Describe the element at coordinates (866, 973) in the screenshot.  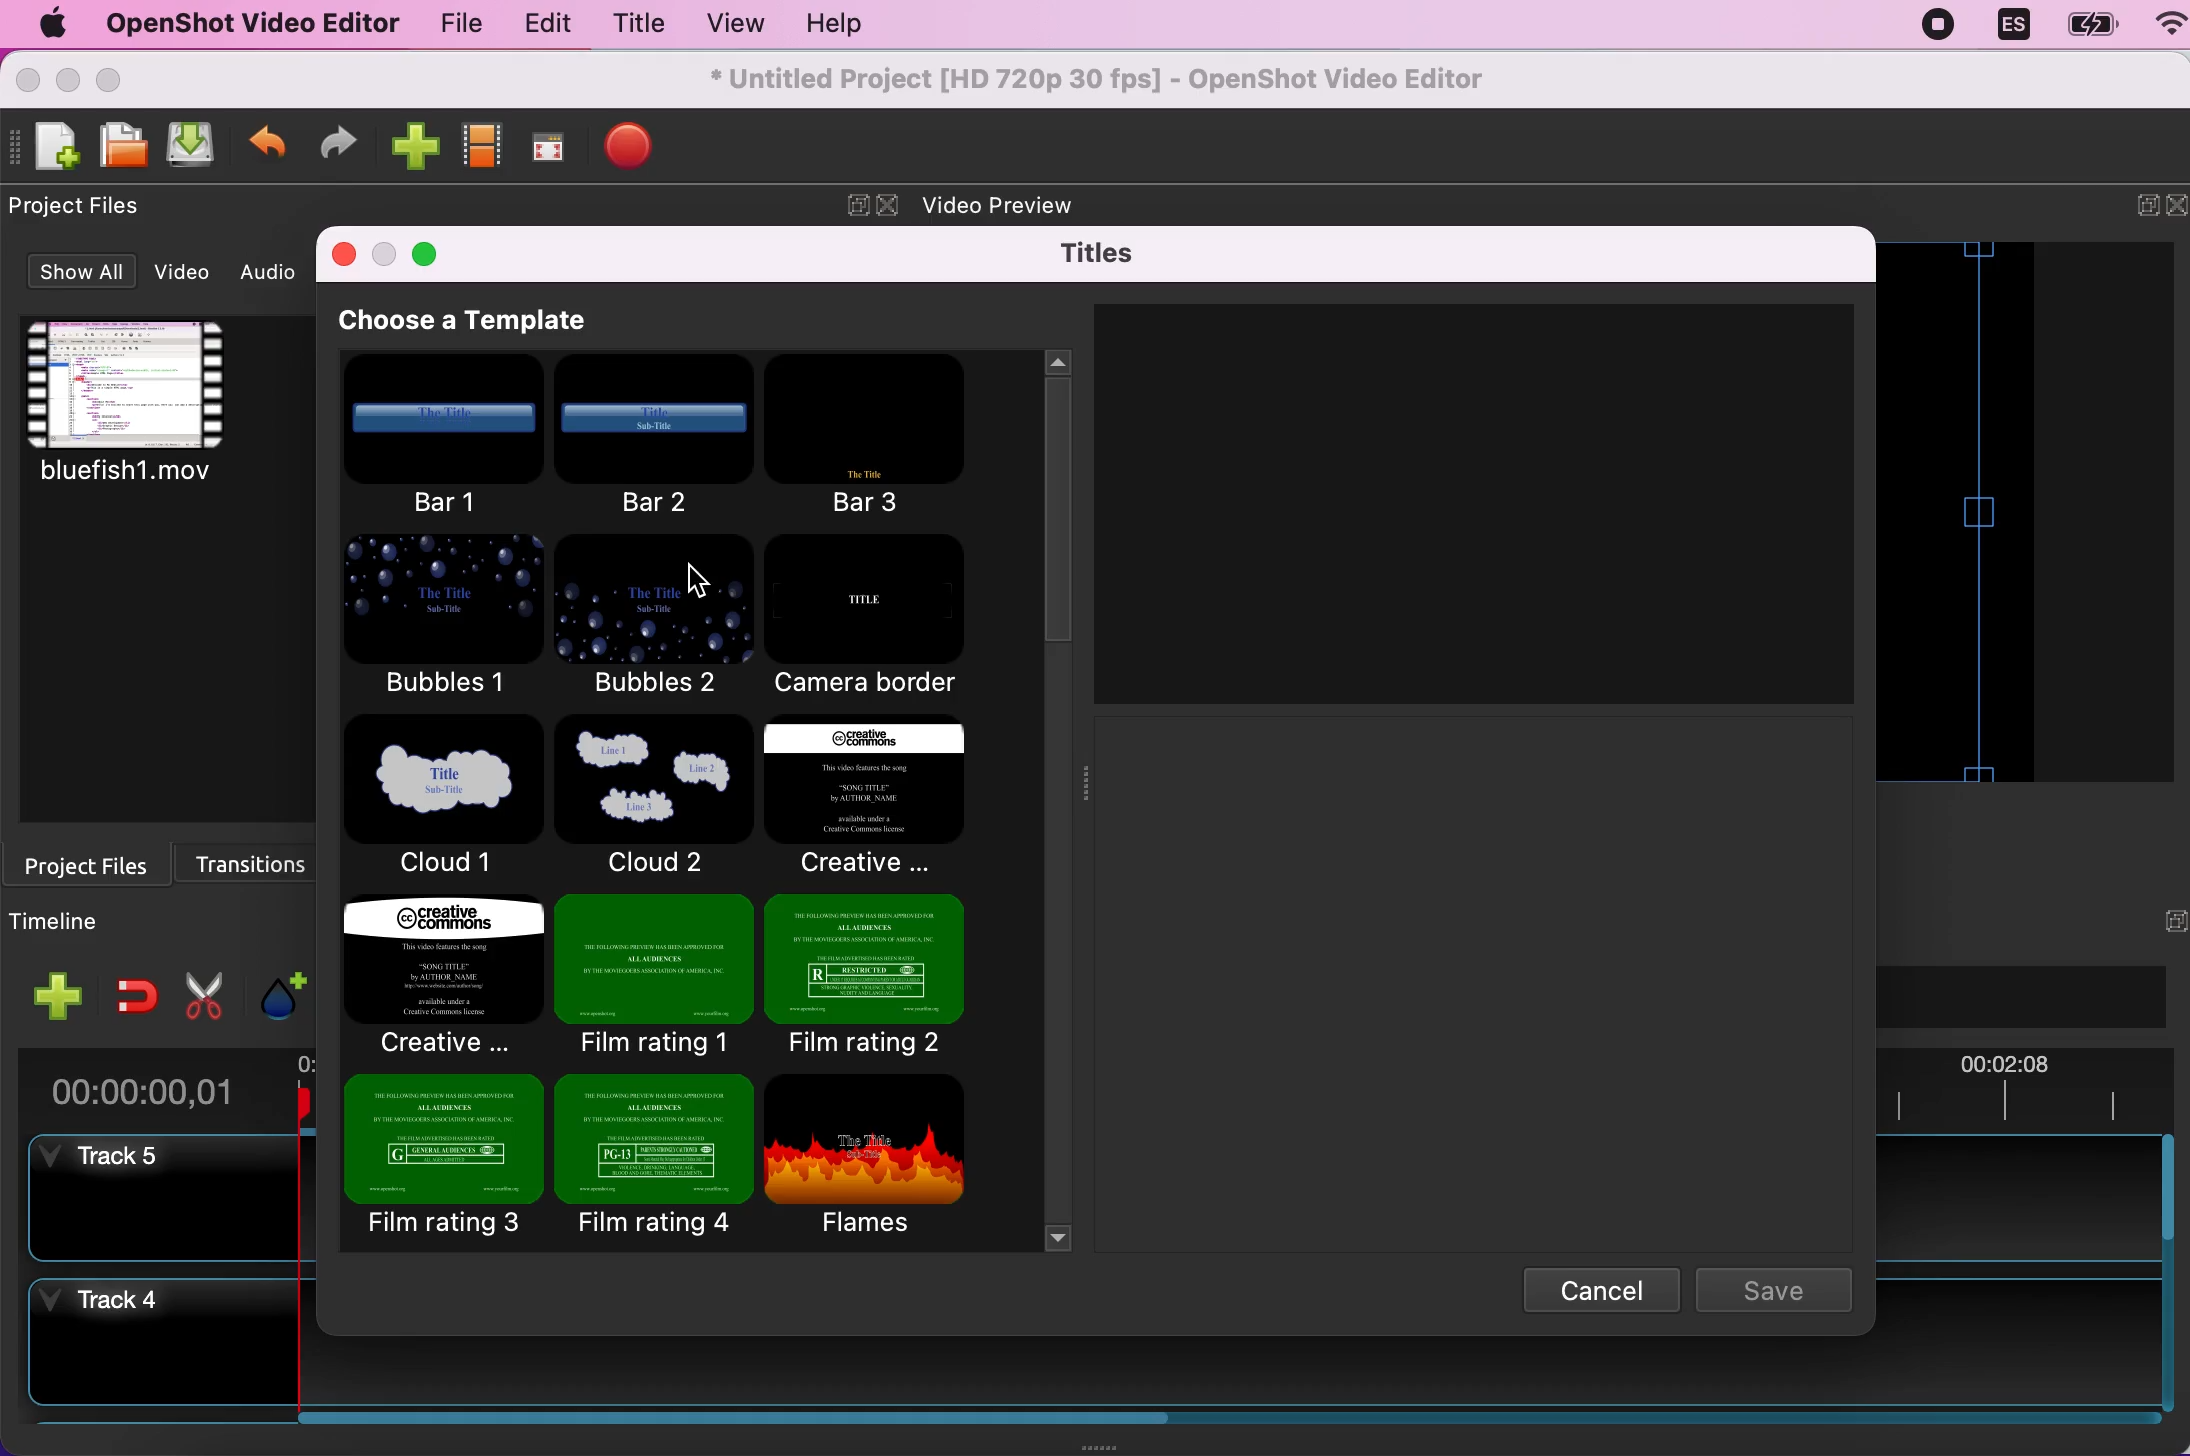
I see `film rating 2` at that location.